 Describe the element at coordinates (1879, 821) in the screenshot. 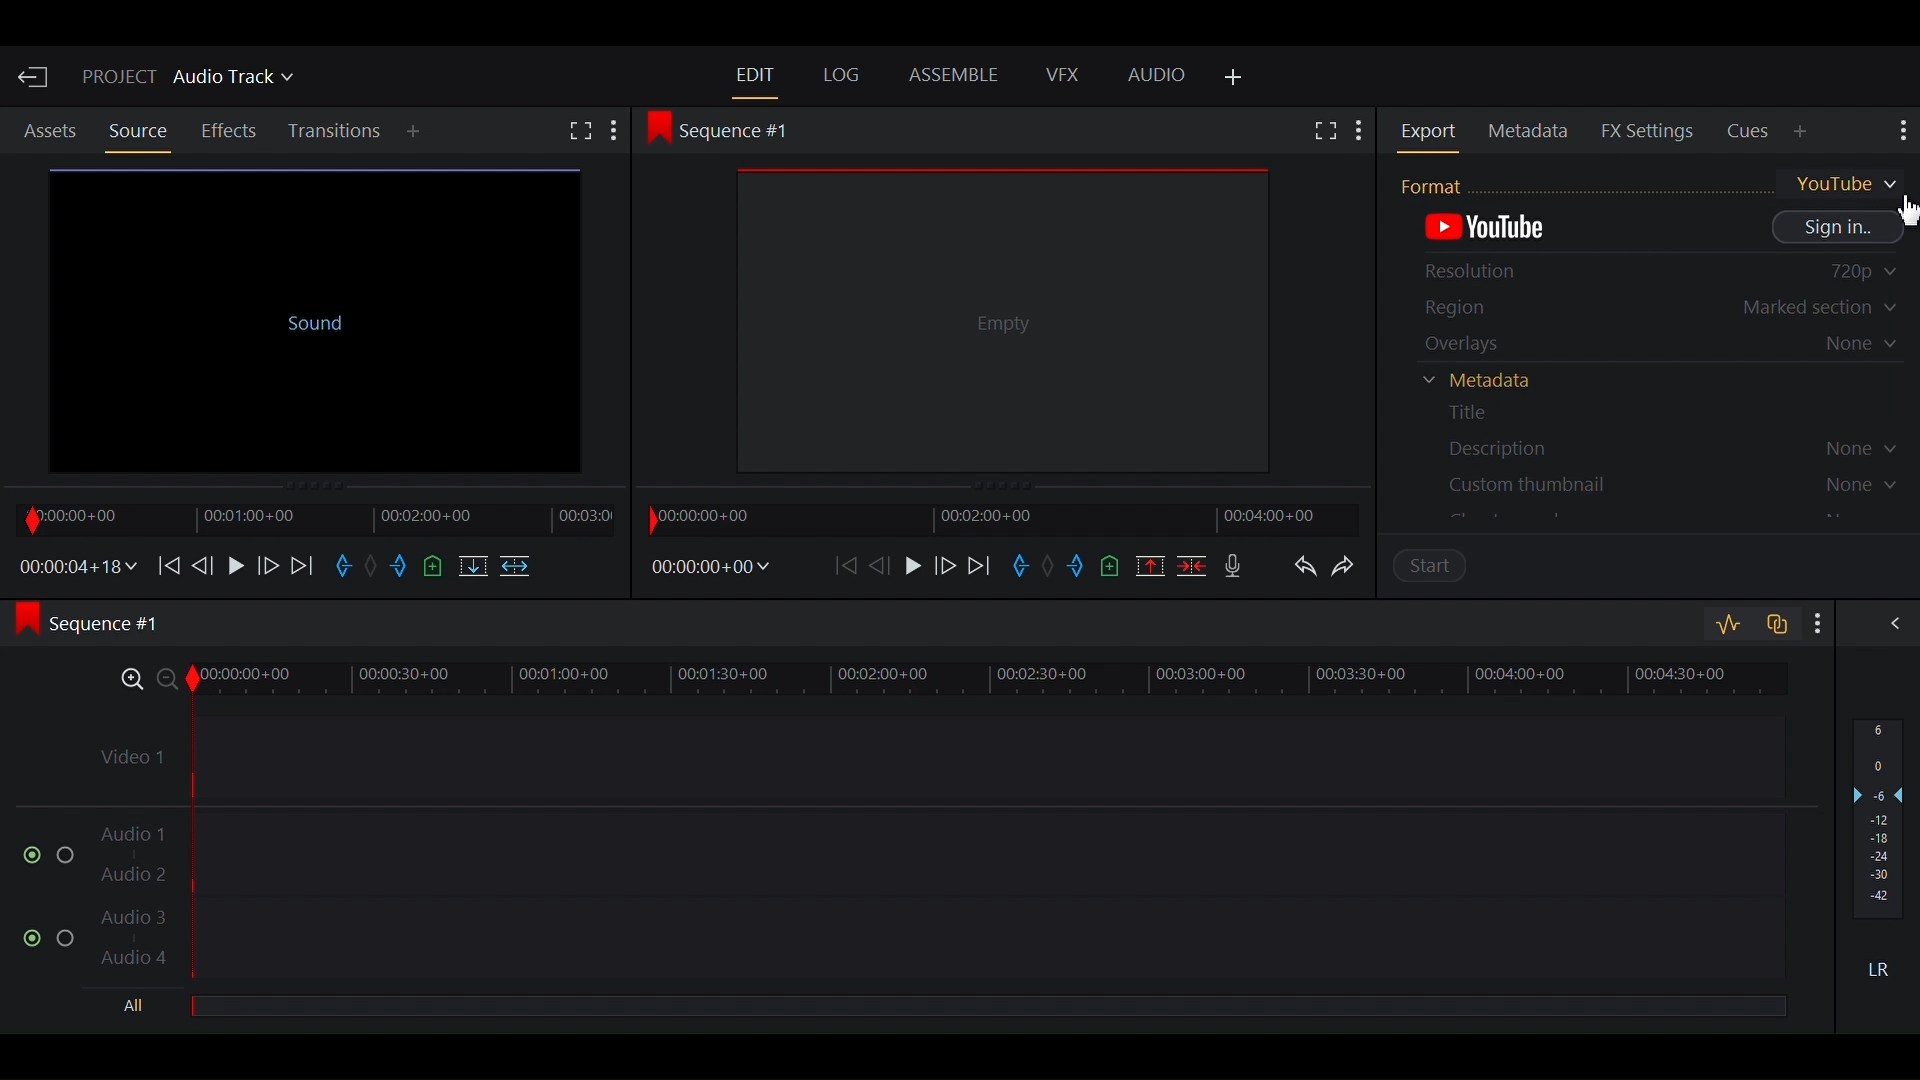

I see `Audio output levels dB` at that location.